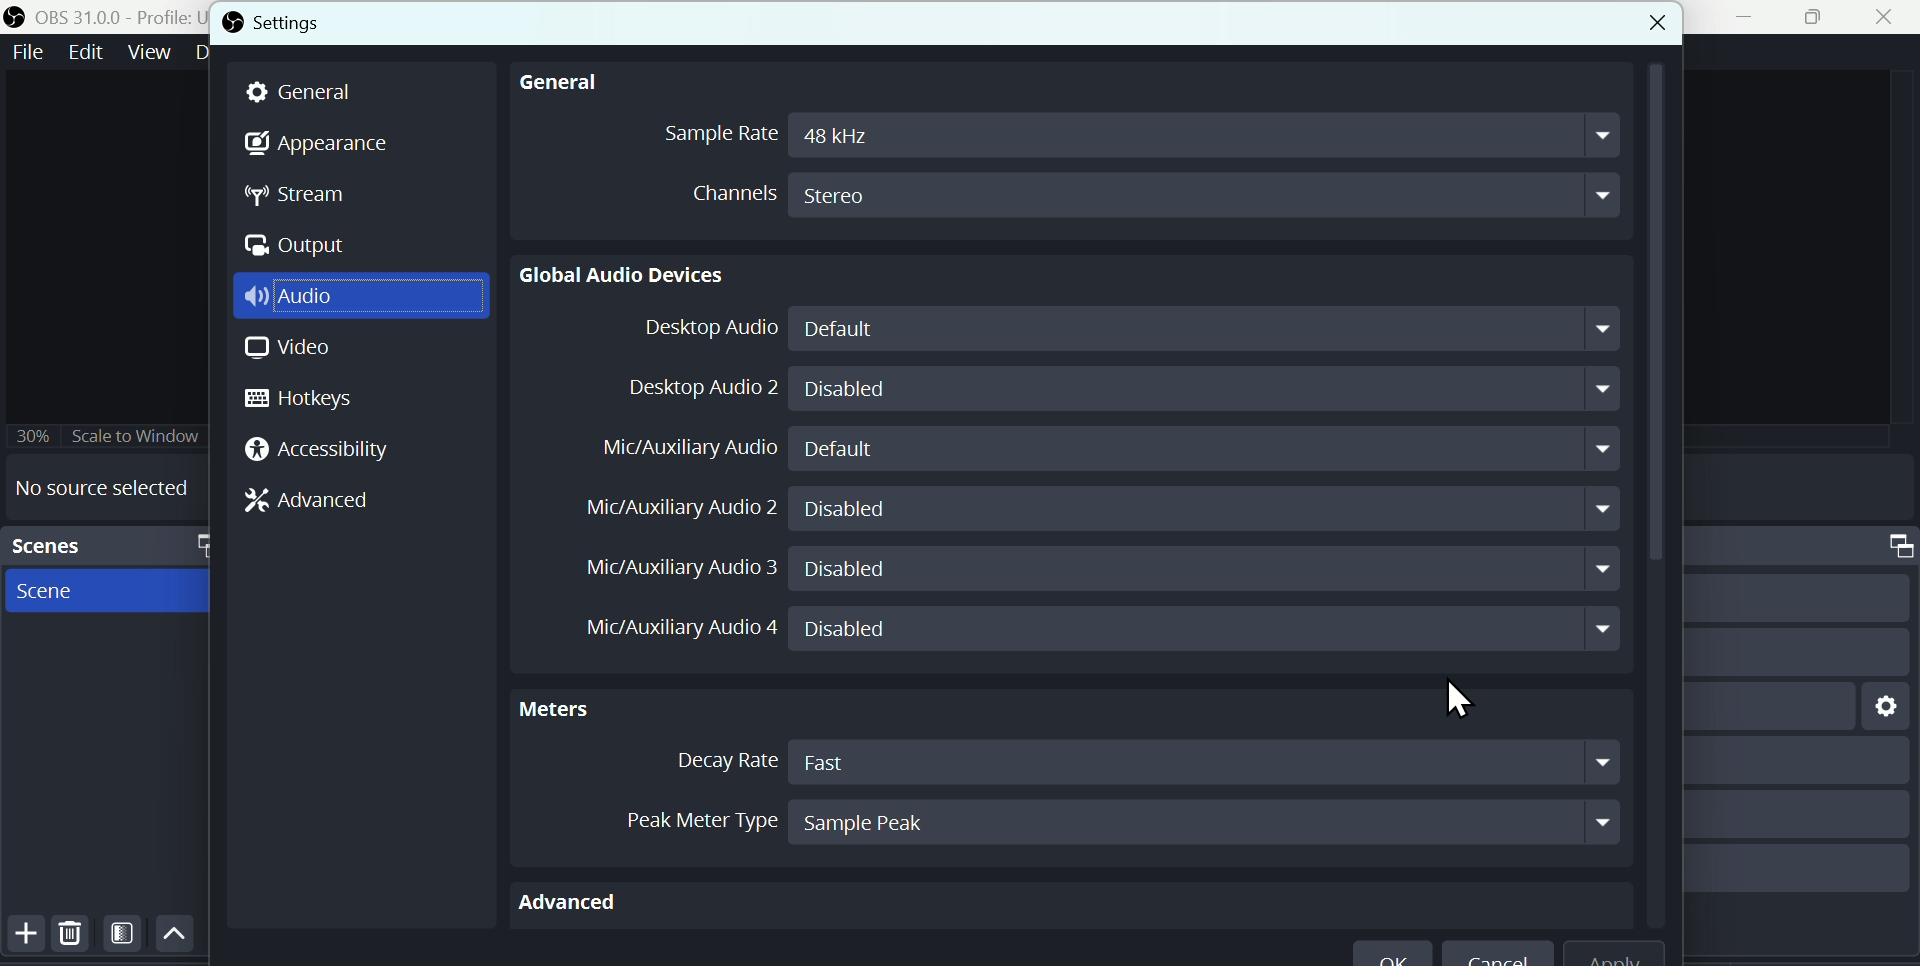  What do you see at coordinates (673, 565) in the screenshot?
I see `Mic/Auxiliary Audio 3` at bounding box center [673, 565].